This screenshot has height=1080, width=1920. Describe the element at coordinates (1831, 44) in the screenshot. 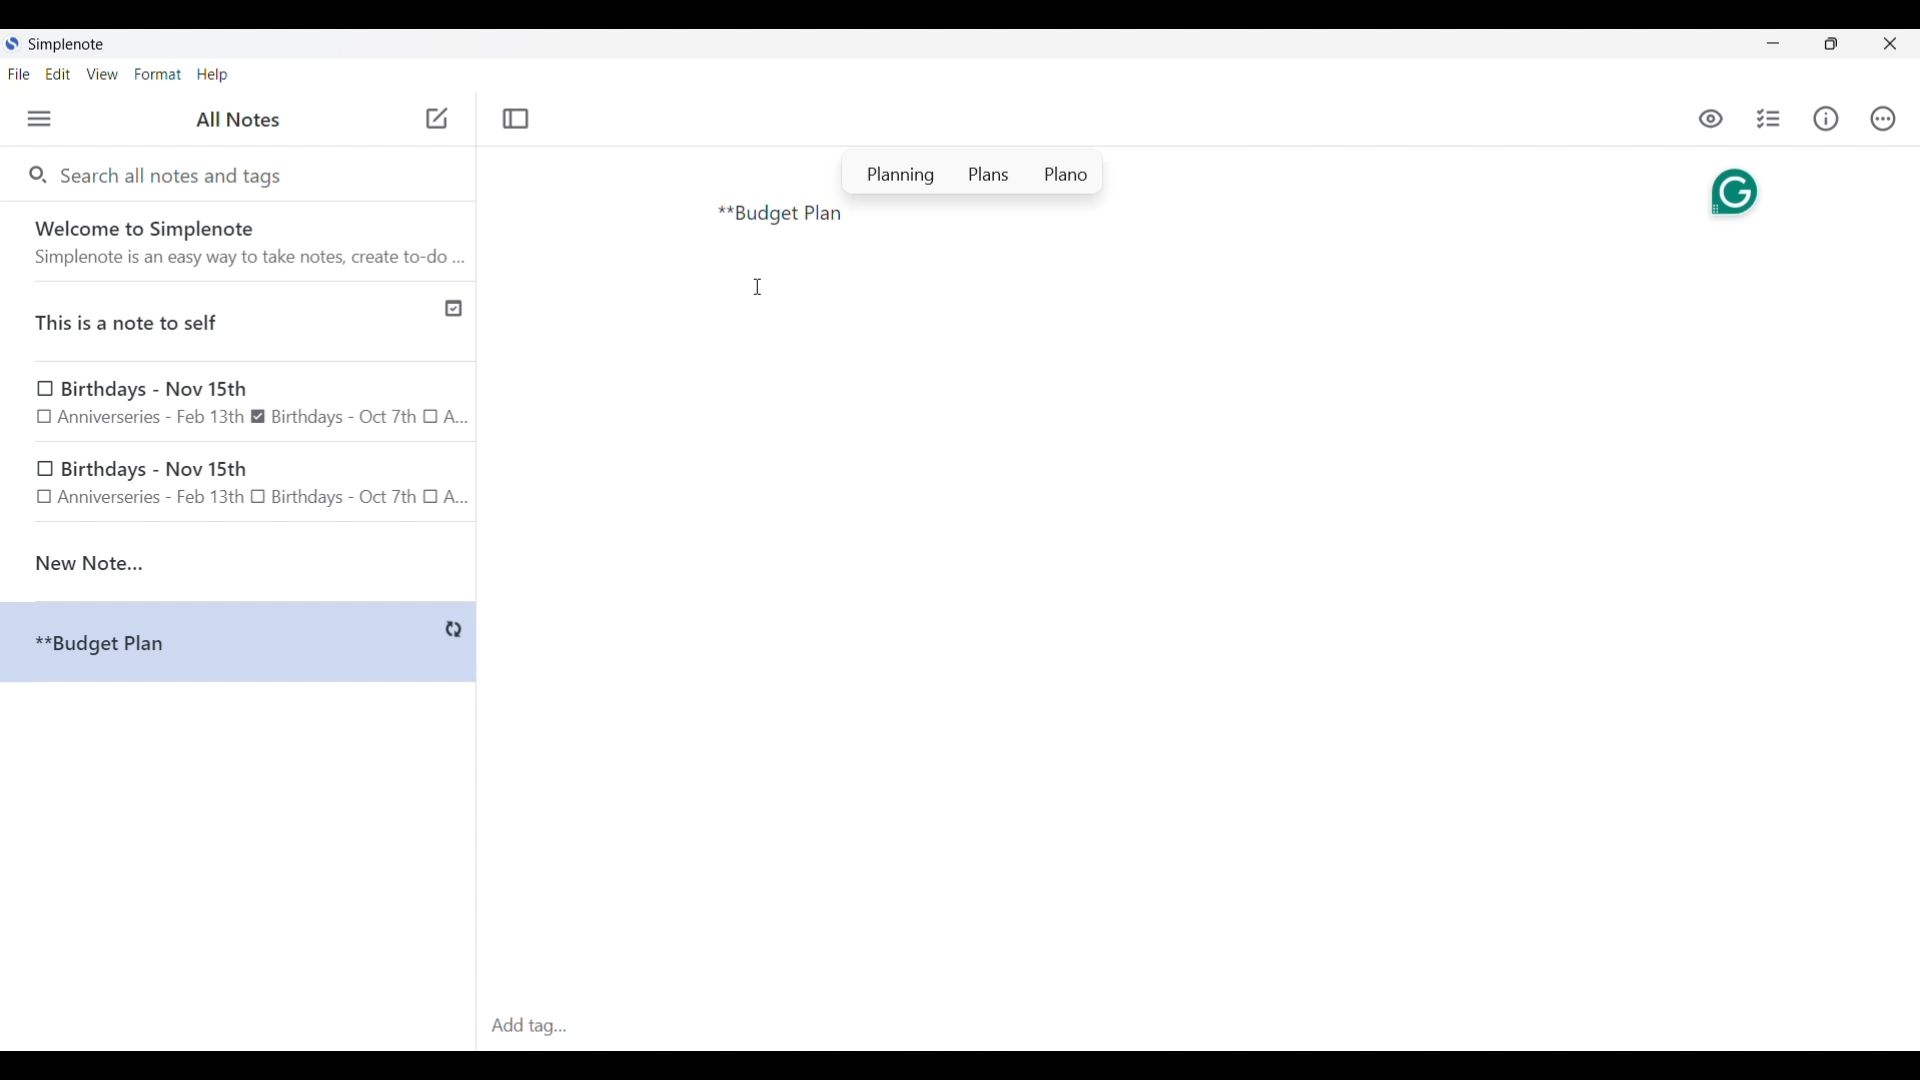

I see `Show interface in a smaller tab` at that location.